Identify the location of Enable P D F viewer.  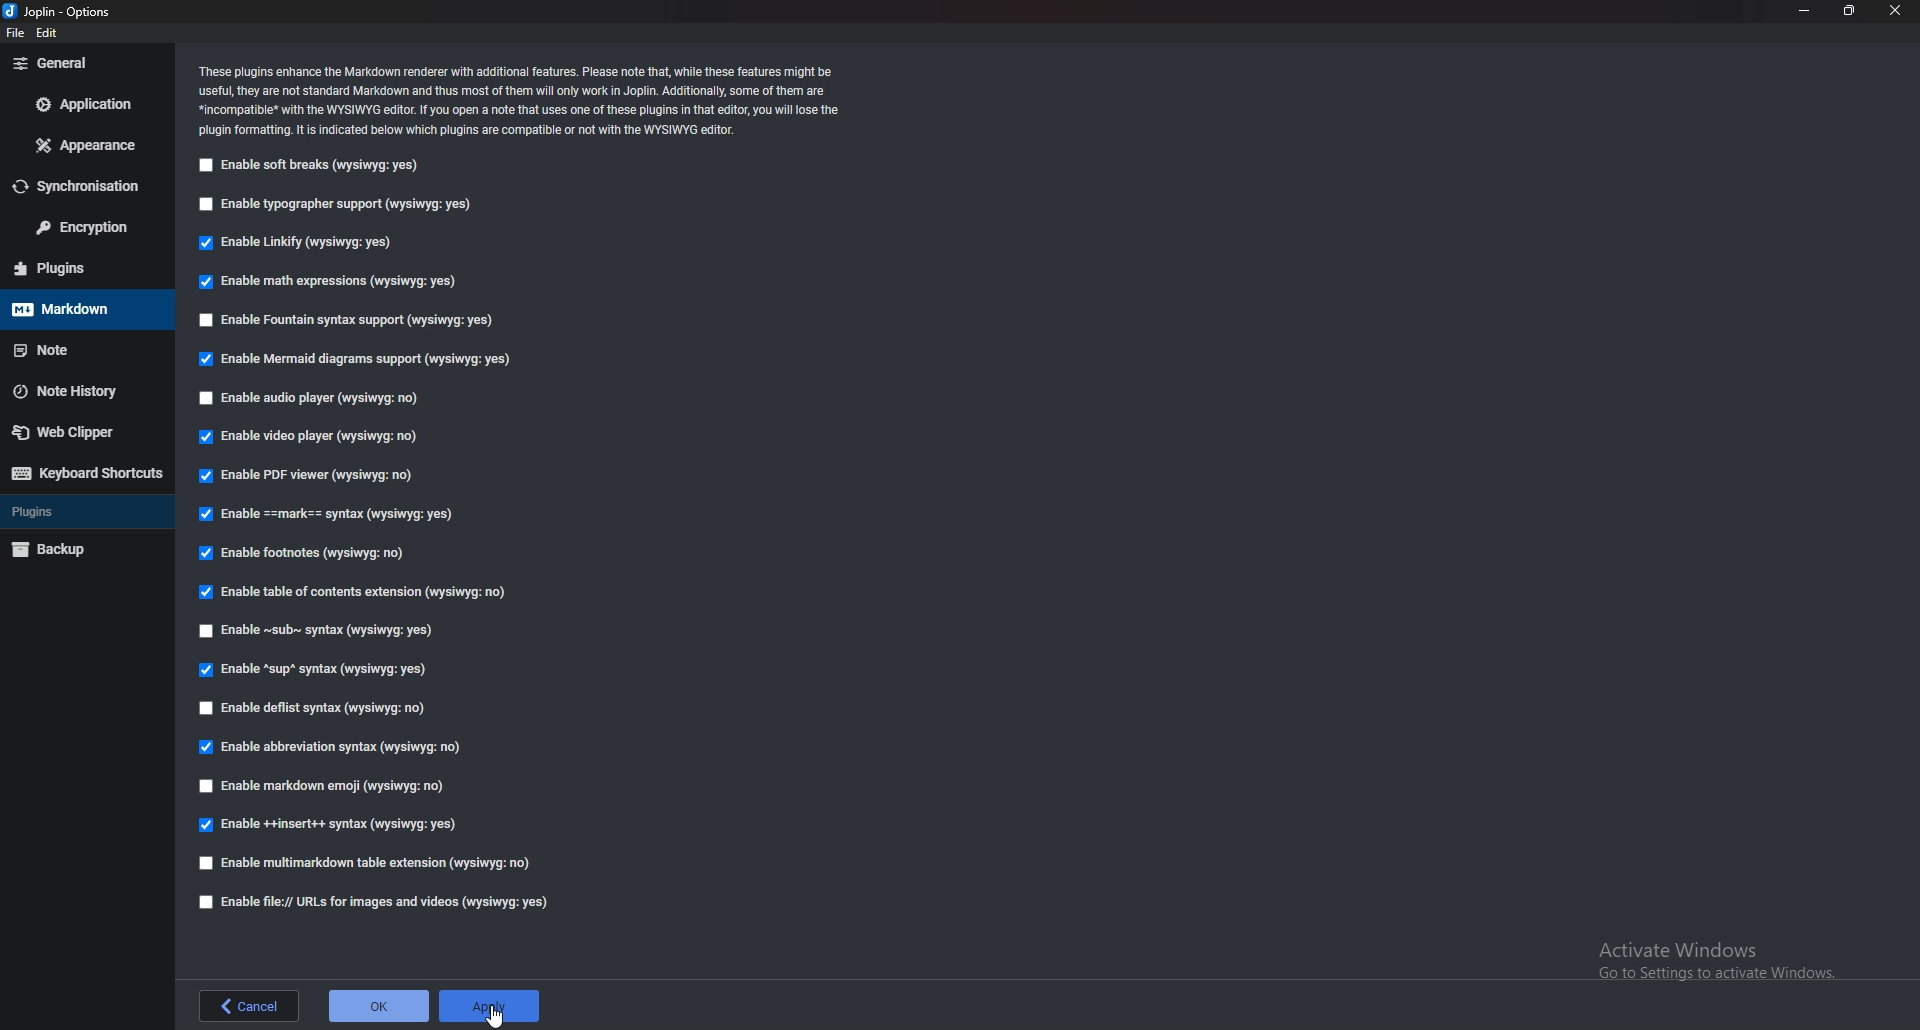
(313, 478).